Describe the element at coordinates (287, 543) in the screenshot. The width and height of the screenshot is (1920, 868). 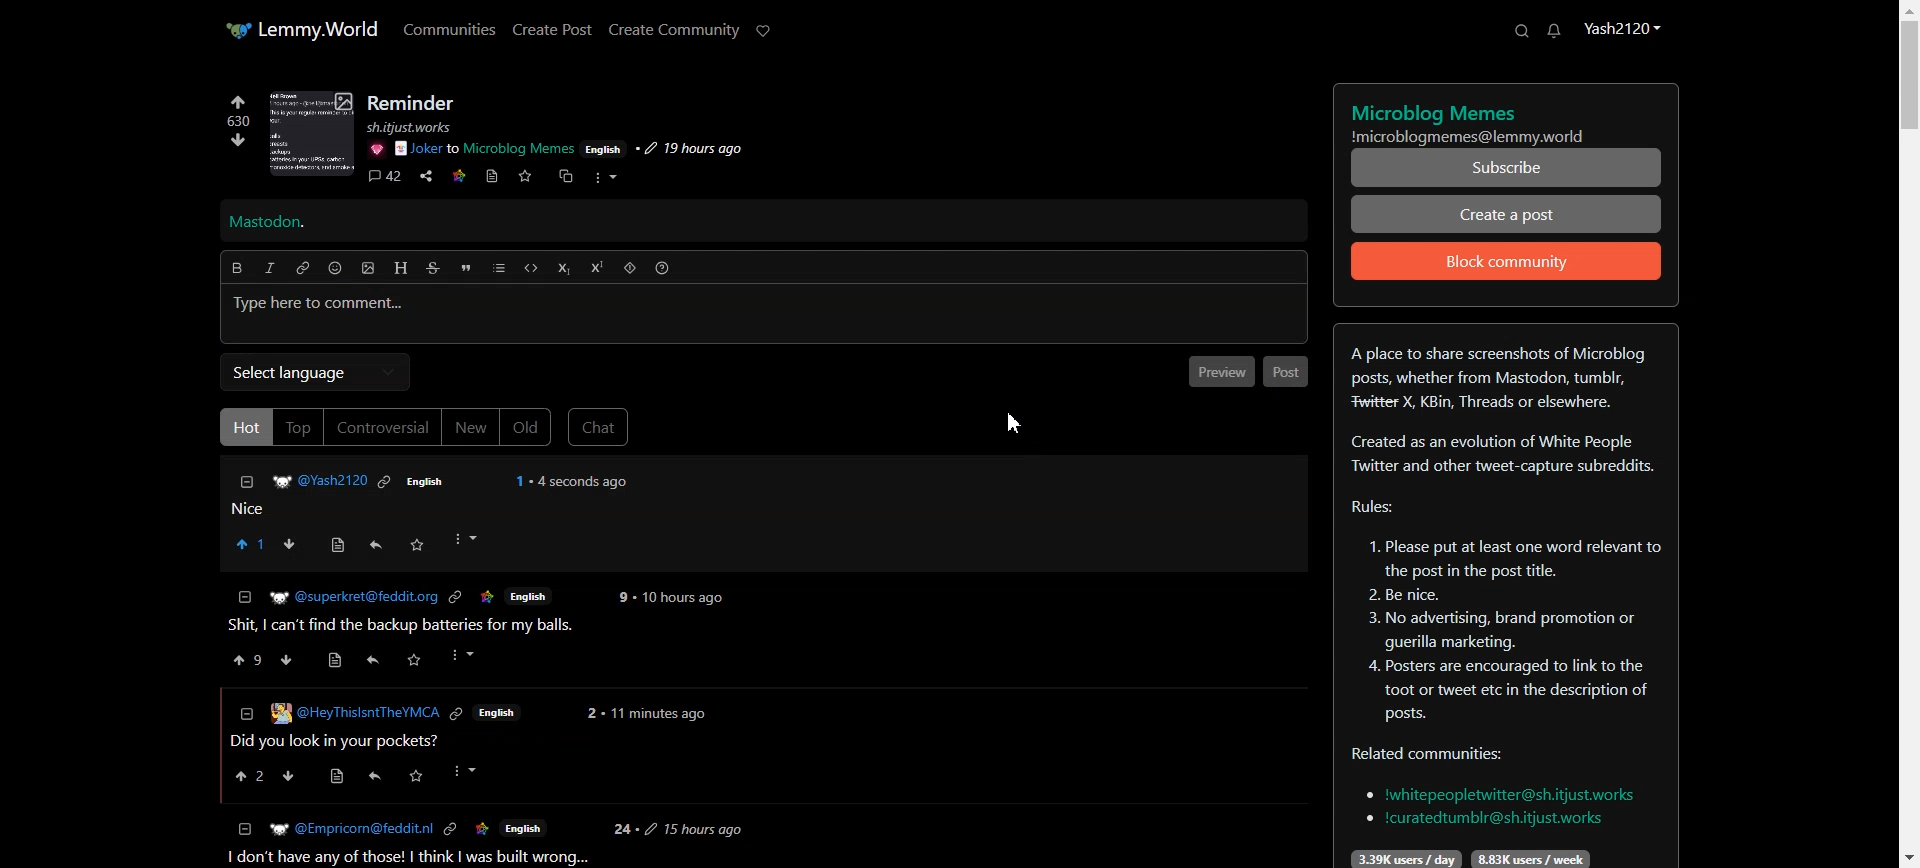
I see `Down Vote` at that location.